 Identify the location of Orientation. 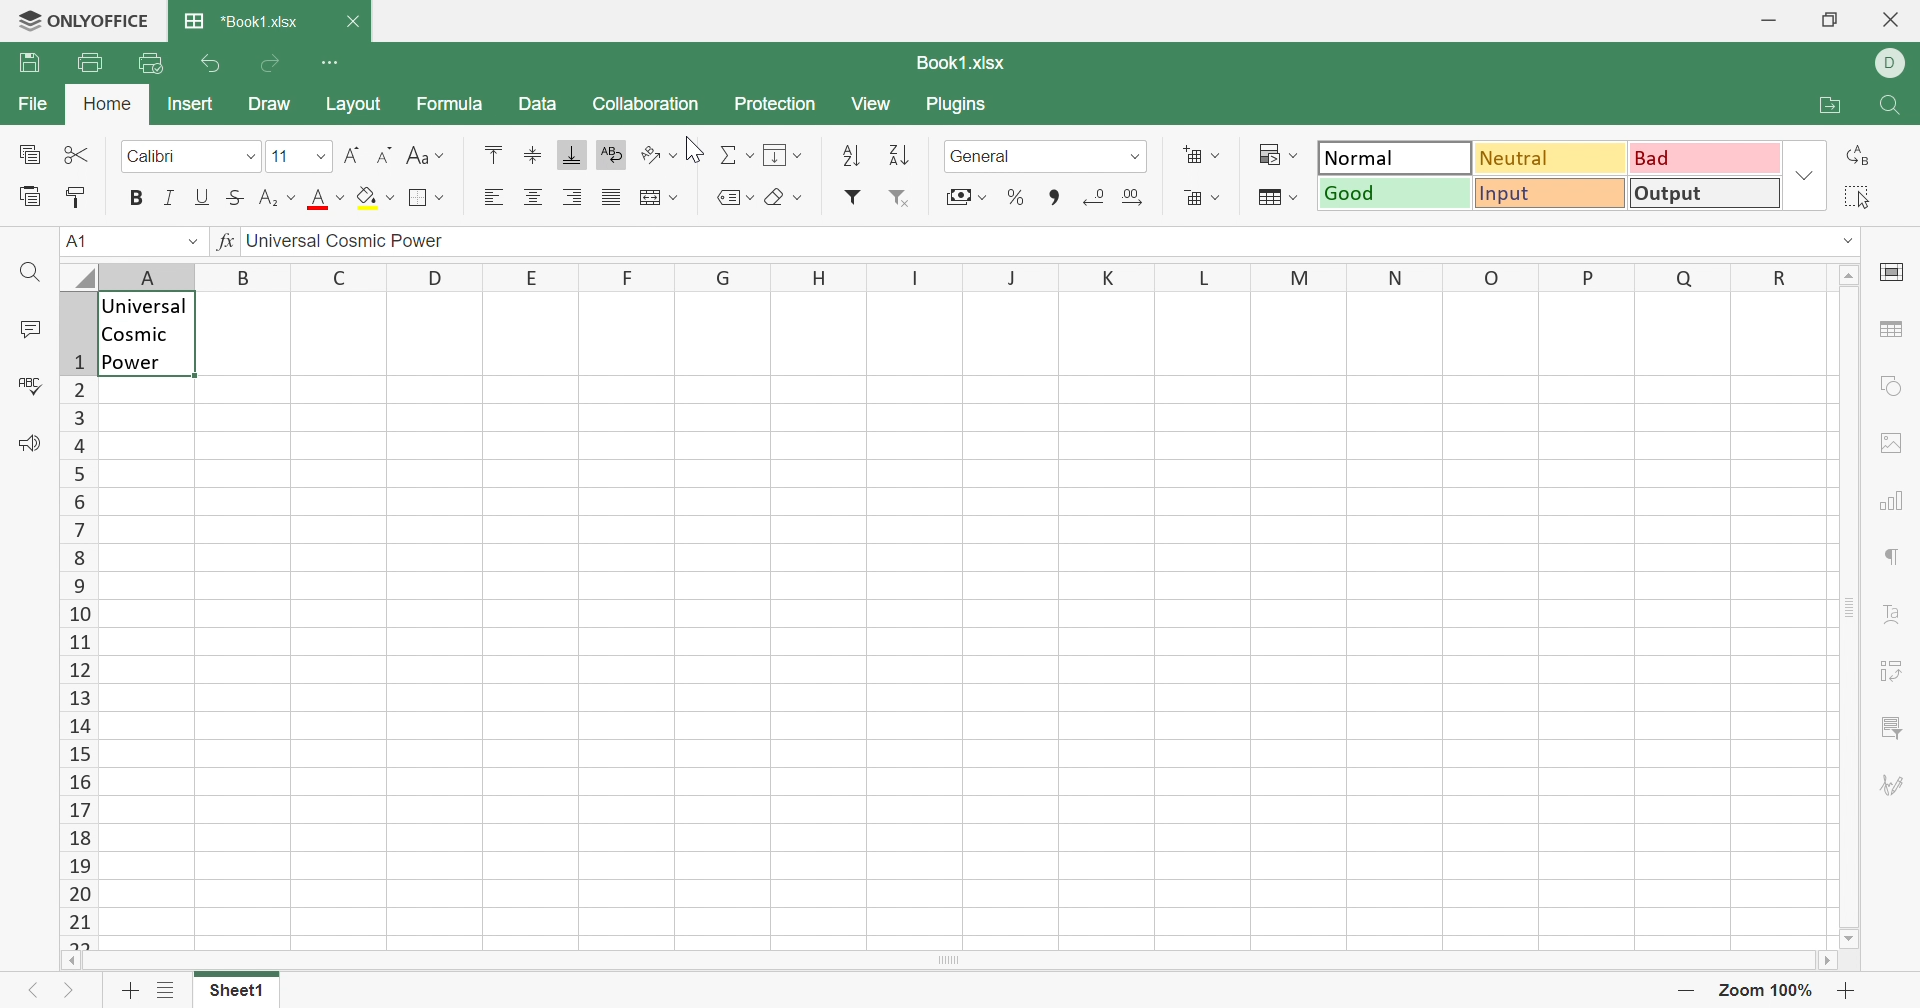
(661, 153).